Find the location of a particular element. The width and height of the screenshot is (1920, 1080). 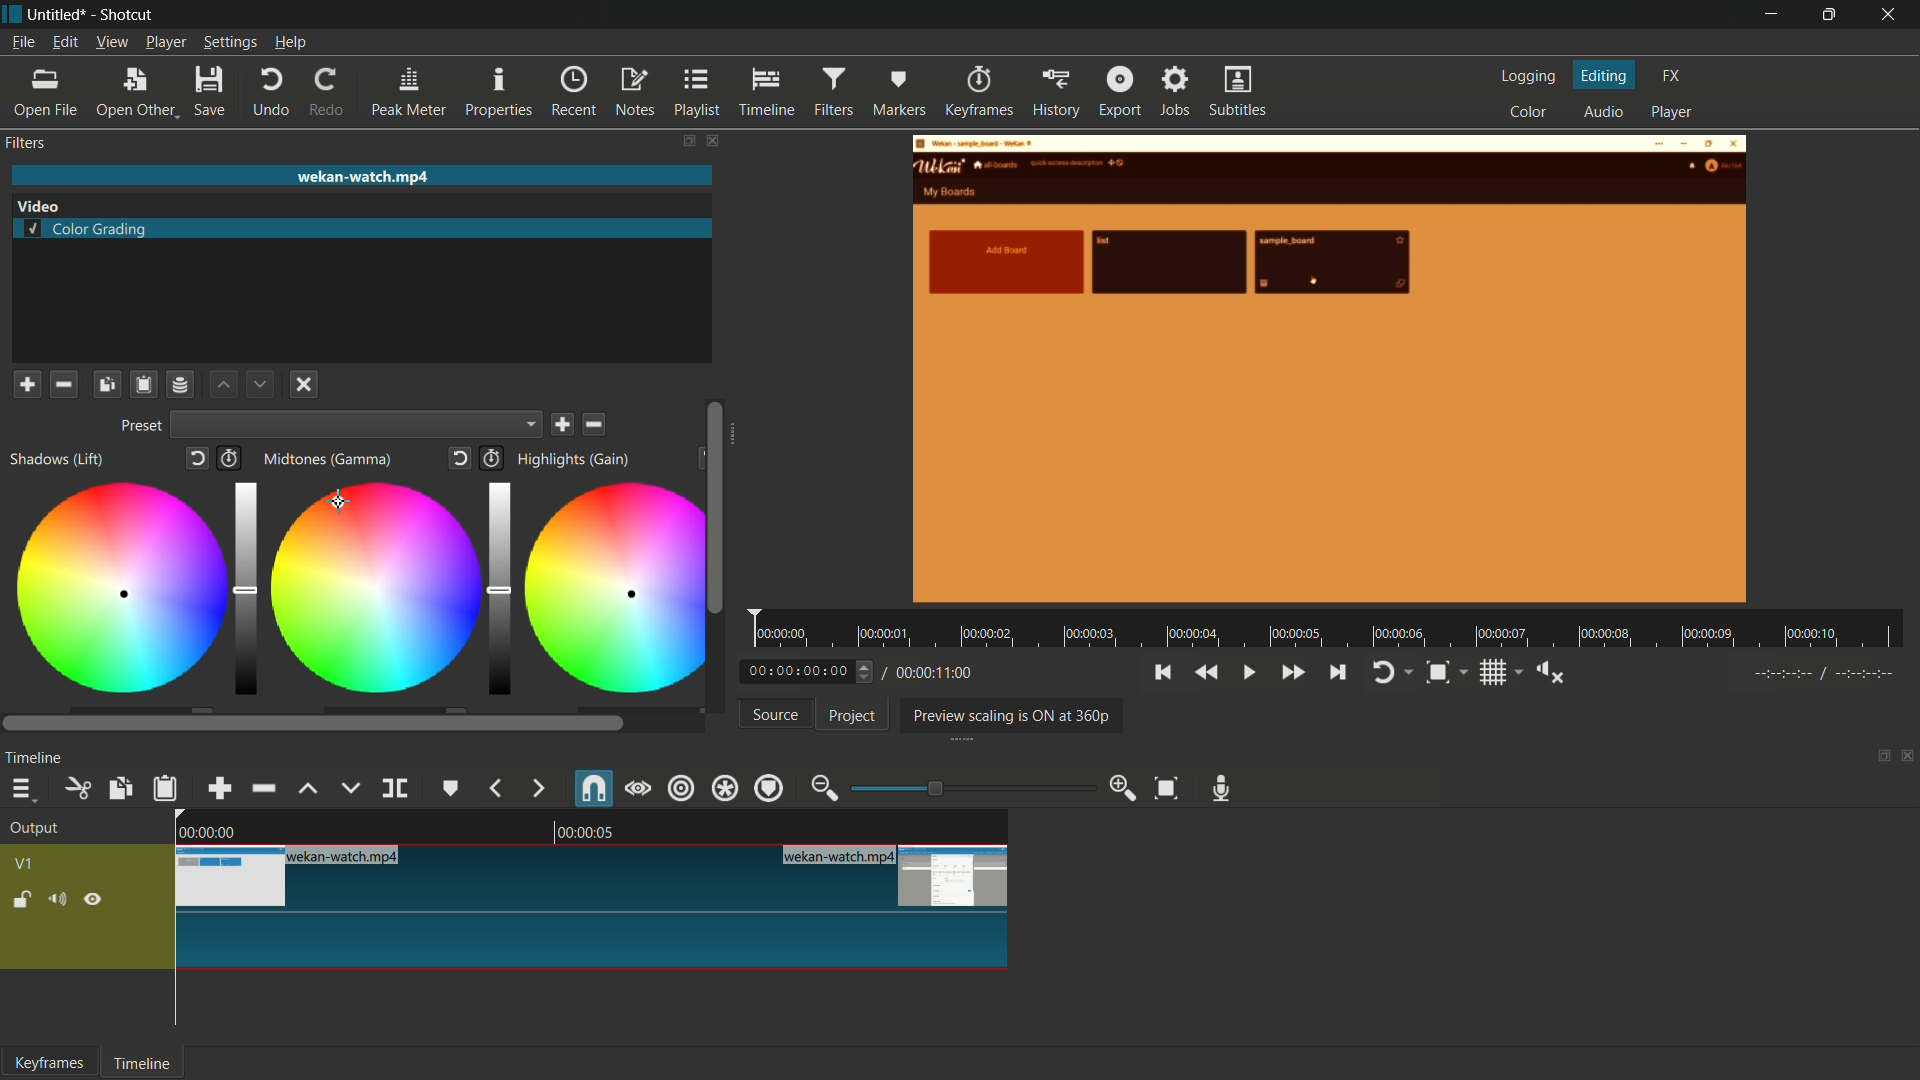

output is located at coordinates (35, 831).